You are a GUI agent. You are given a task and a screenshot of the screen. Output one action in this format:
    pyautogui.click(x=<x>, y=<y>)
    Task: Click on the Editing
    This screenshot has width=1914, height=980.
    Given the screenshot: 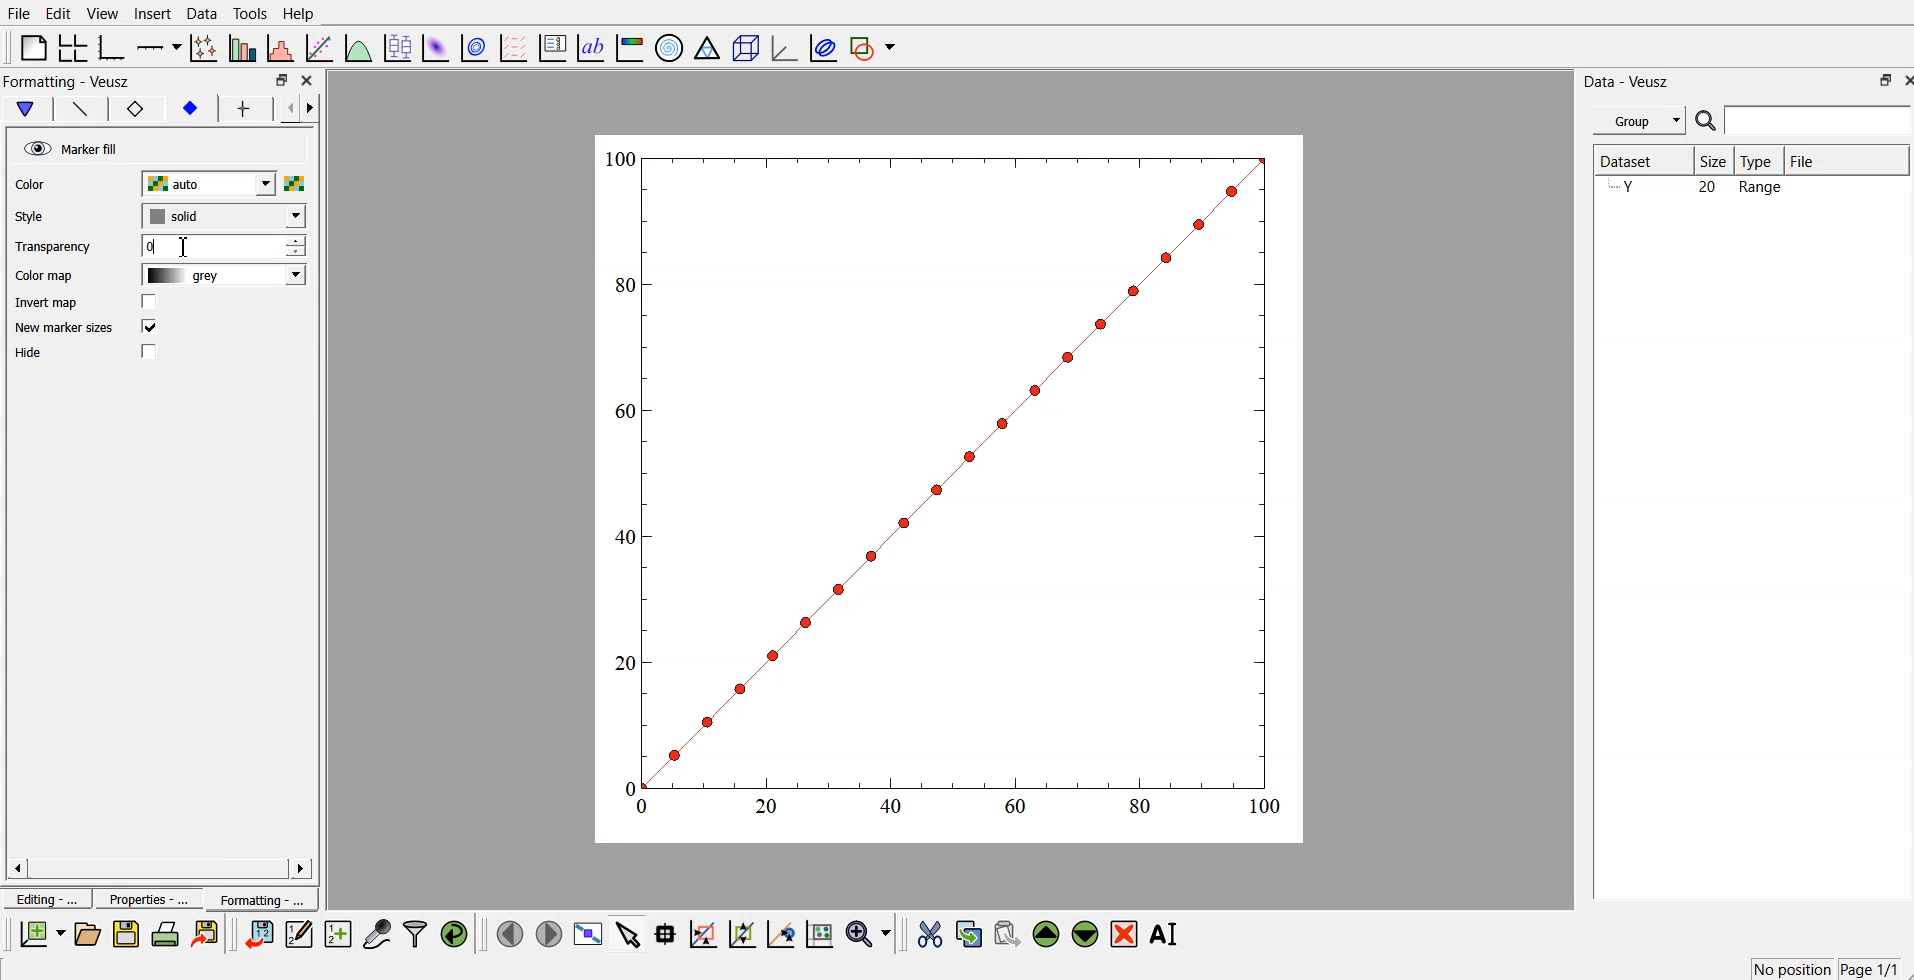 What is the action you would take?
    pyautogui.click(x=45, y=897)
    